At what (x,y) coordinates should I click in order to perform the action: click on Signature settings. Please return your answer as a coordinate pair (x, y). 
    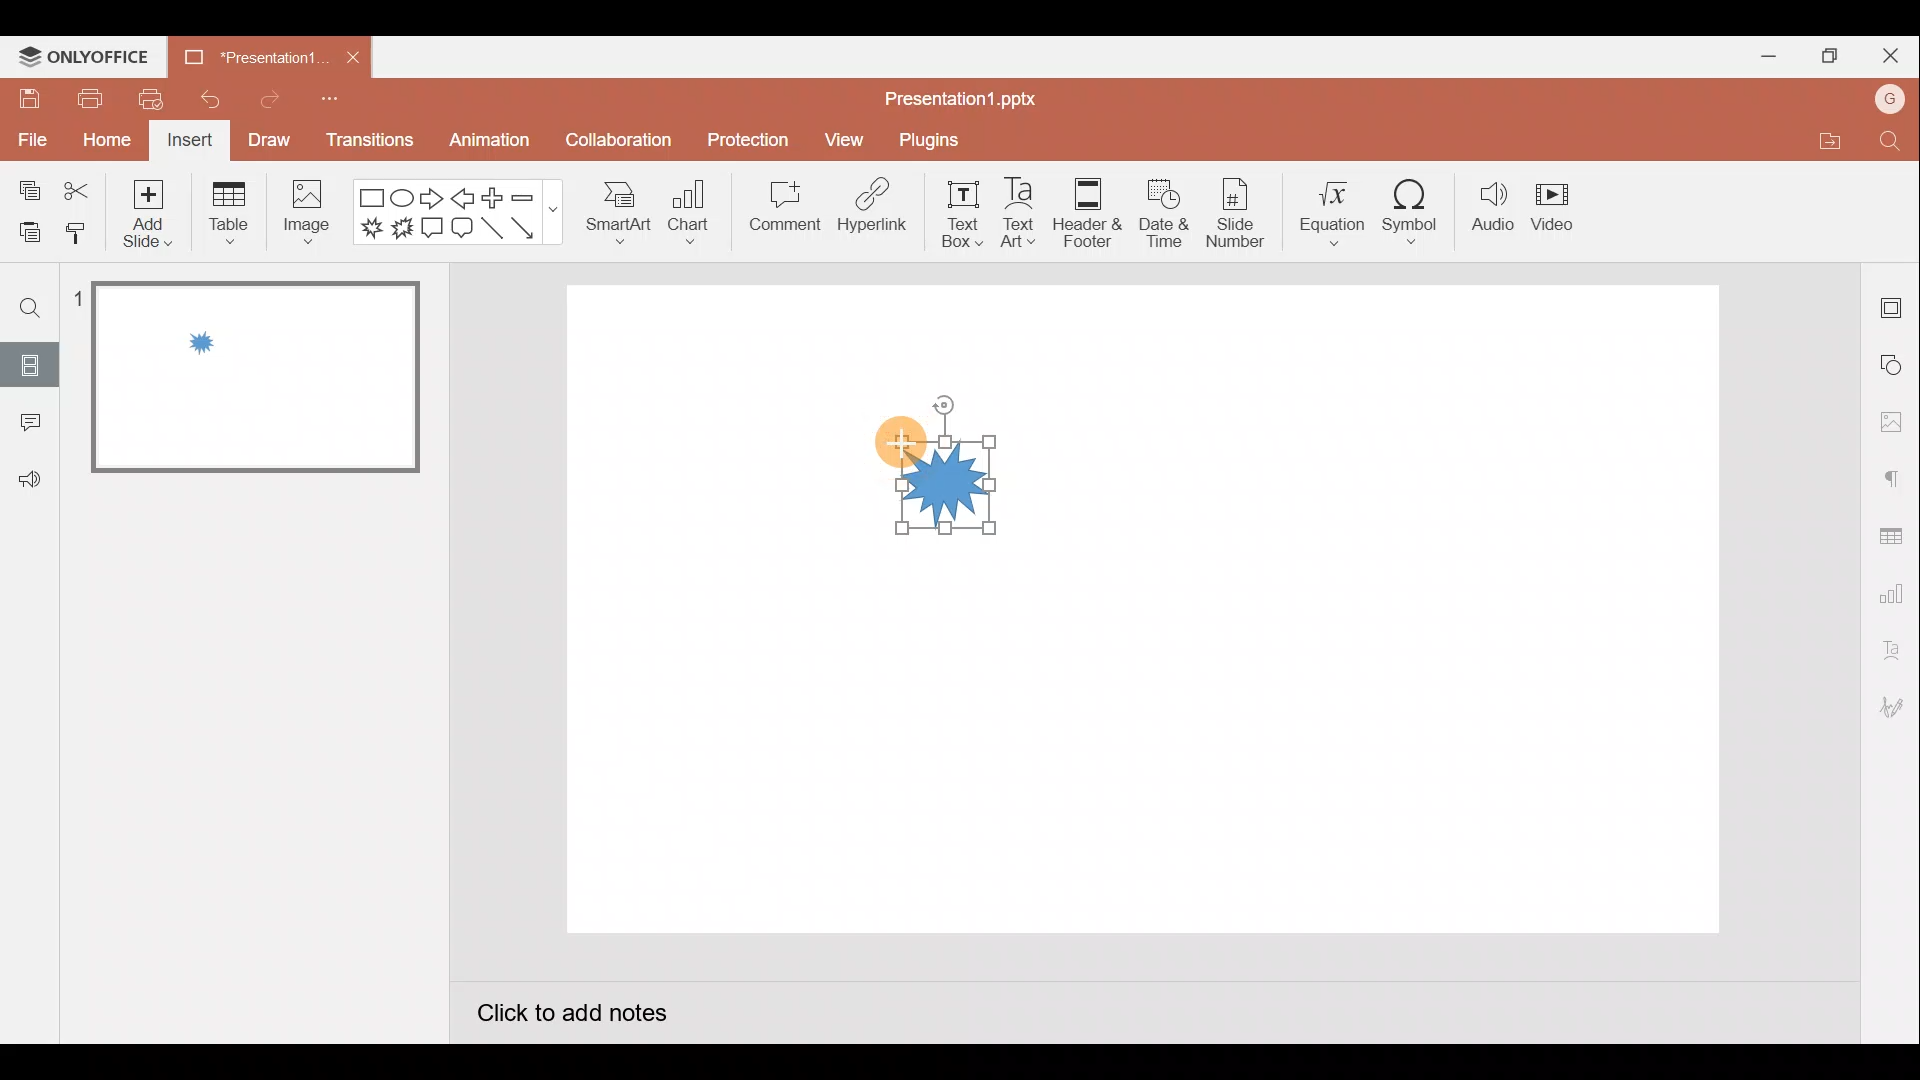
    Looking at the image, I should click on (1895, 705).